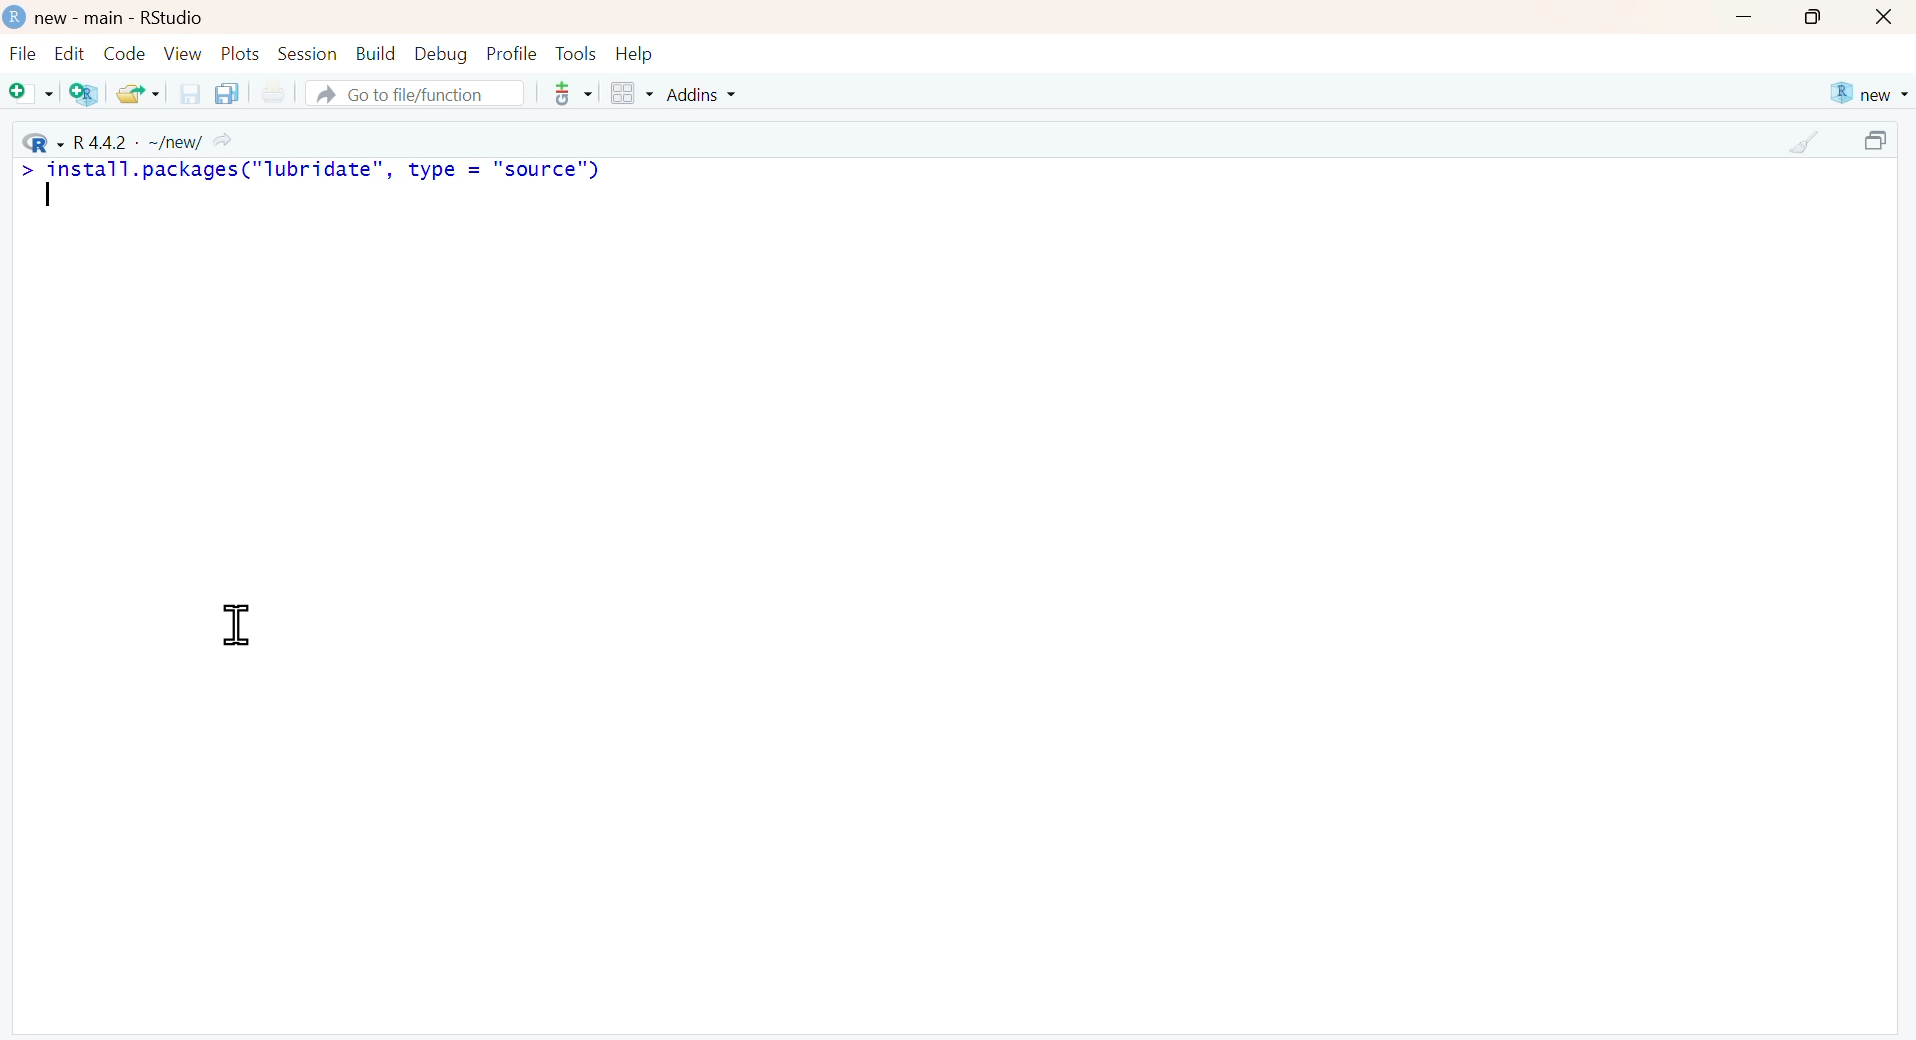 Image resolution: width=1916 pixels, height=1040 pixels. Describe the element at coordinates (69, 53) in the screenshot. I see `Edit` at that location.